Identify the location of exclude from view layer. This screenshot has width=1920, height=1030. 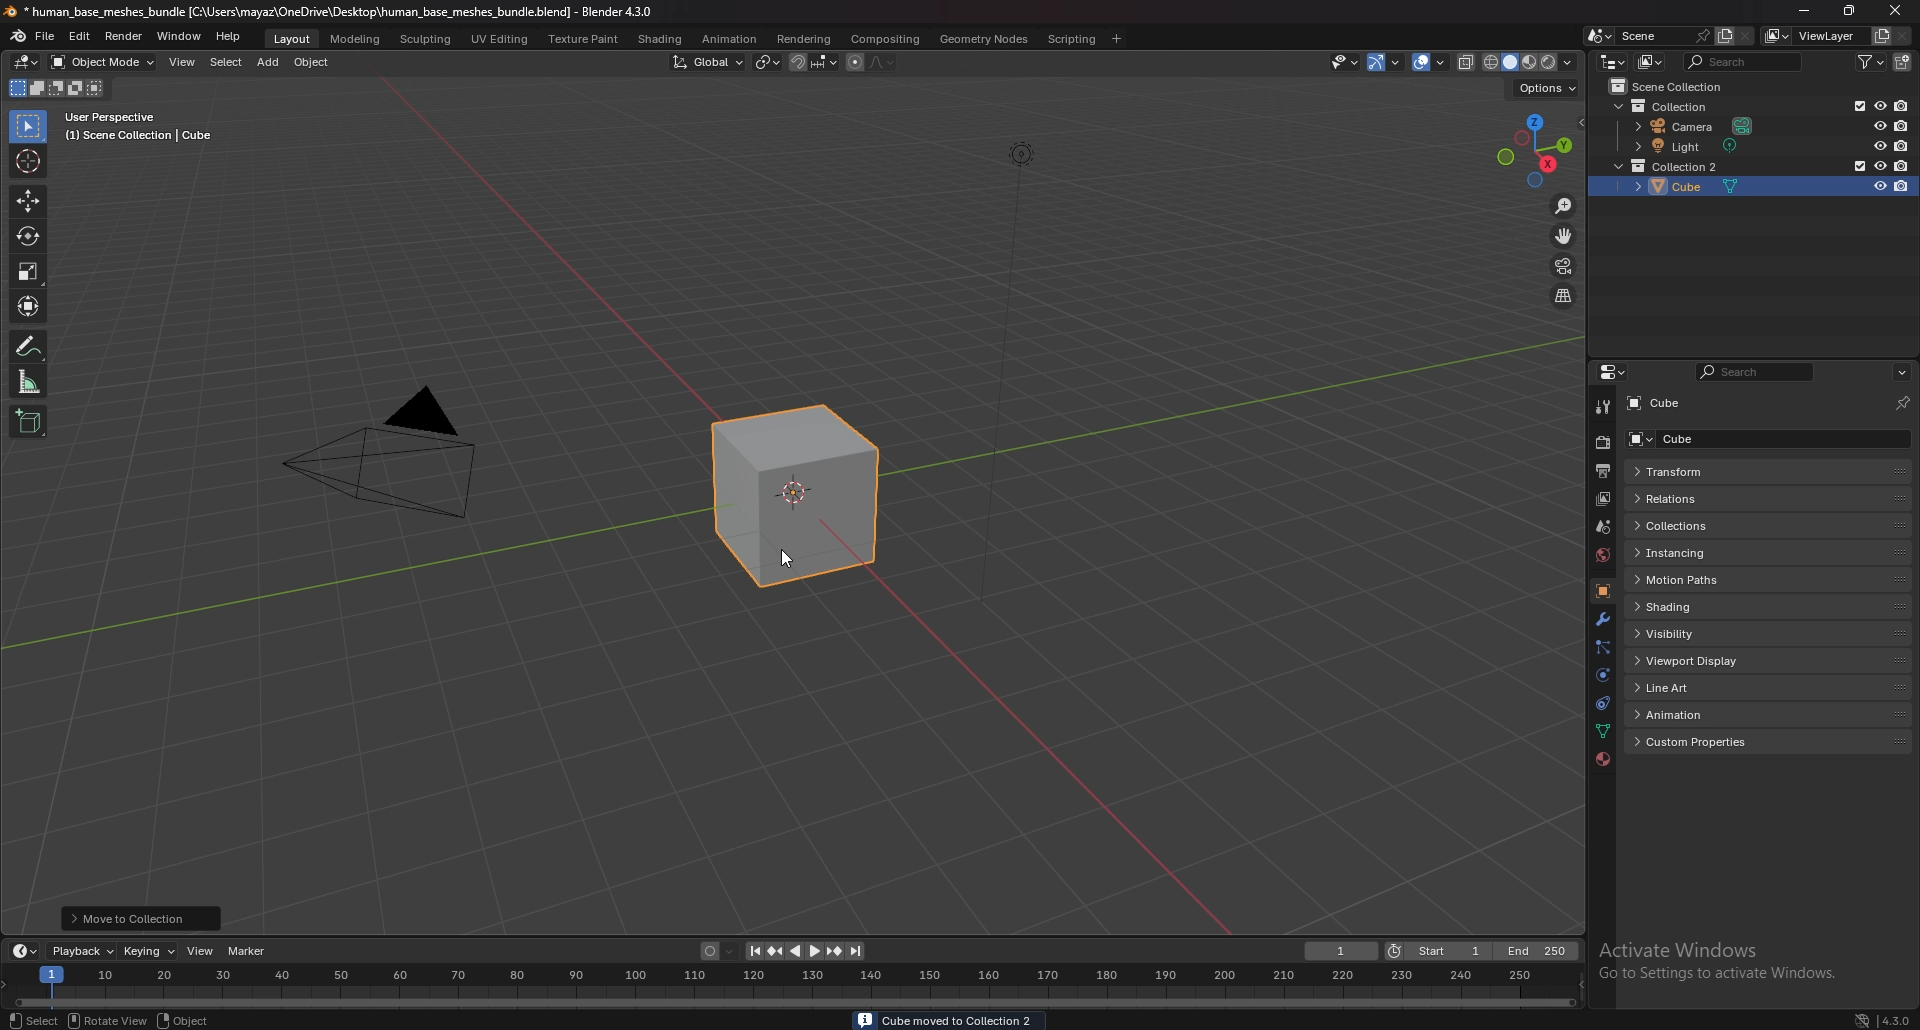
(1857, 186).